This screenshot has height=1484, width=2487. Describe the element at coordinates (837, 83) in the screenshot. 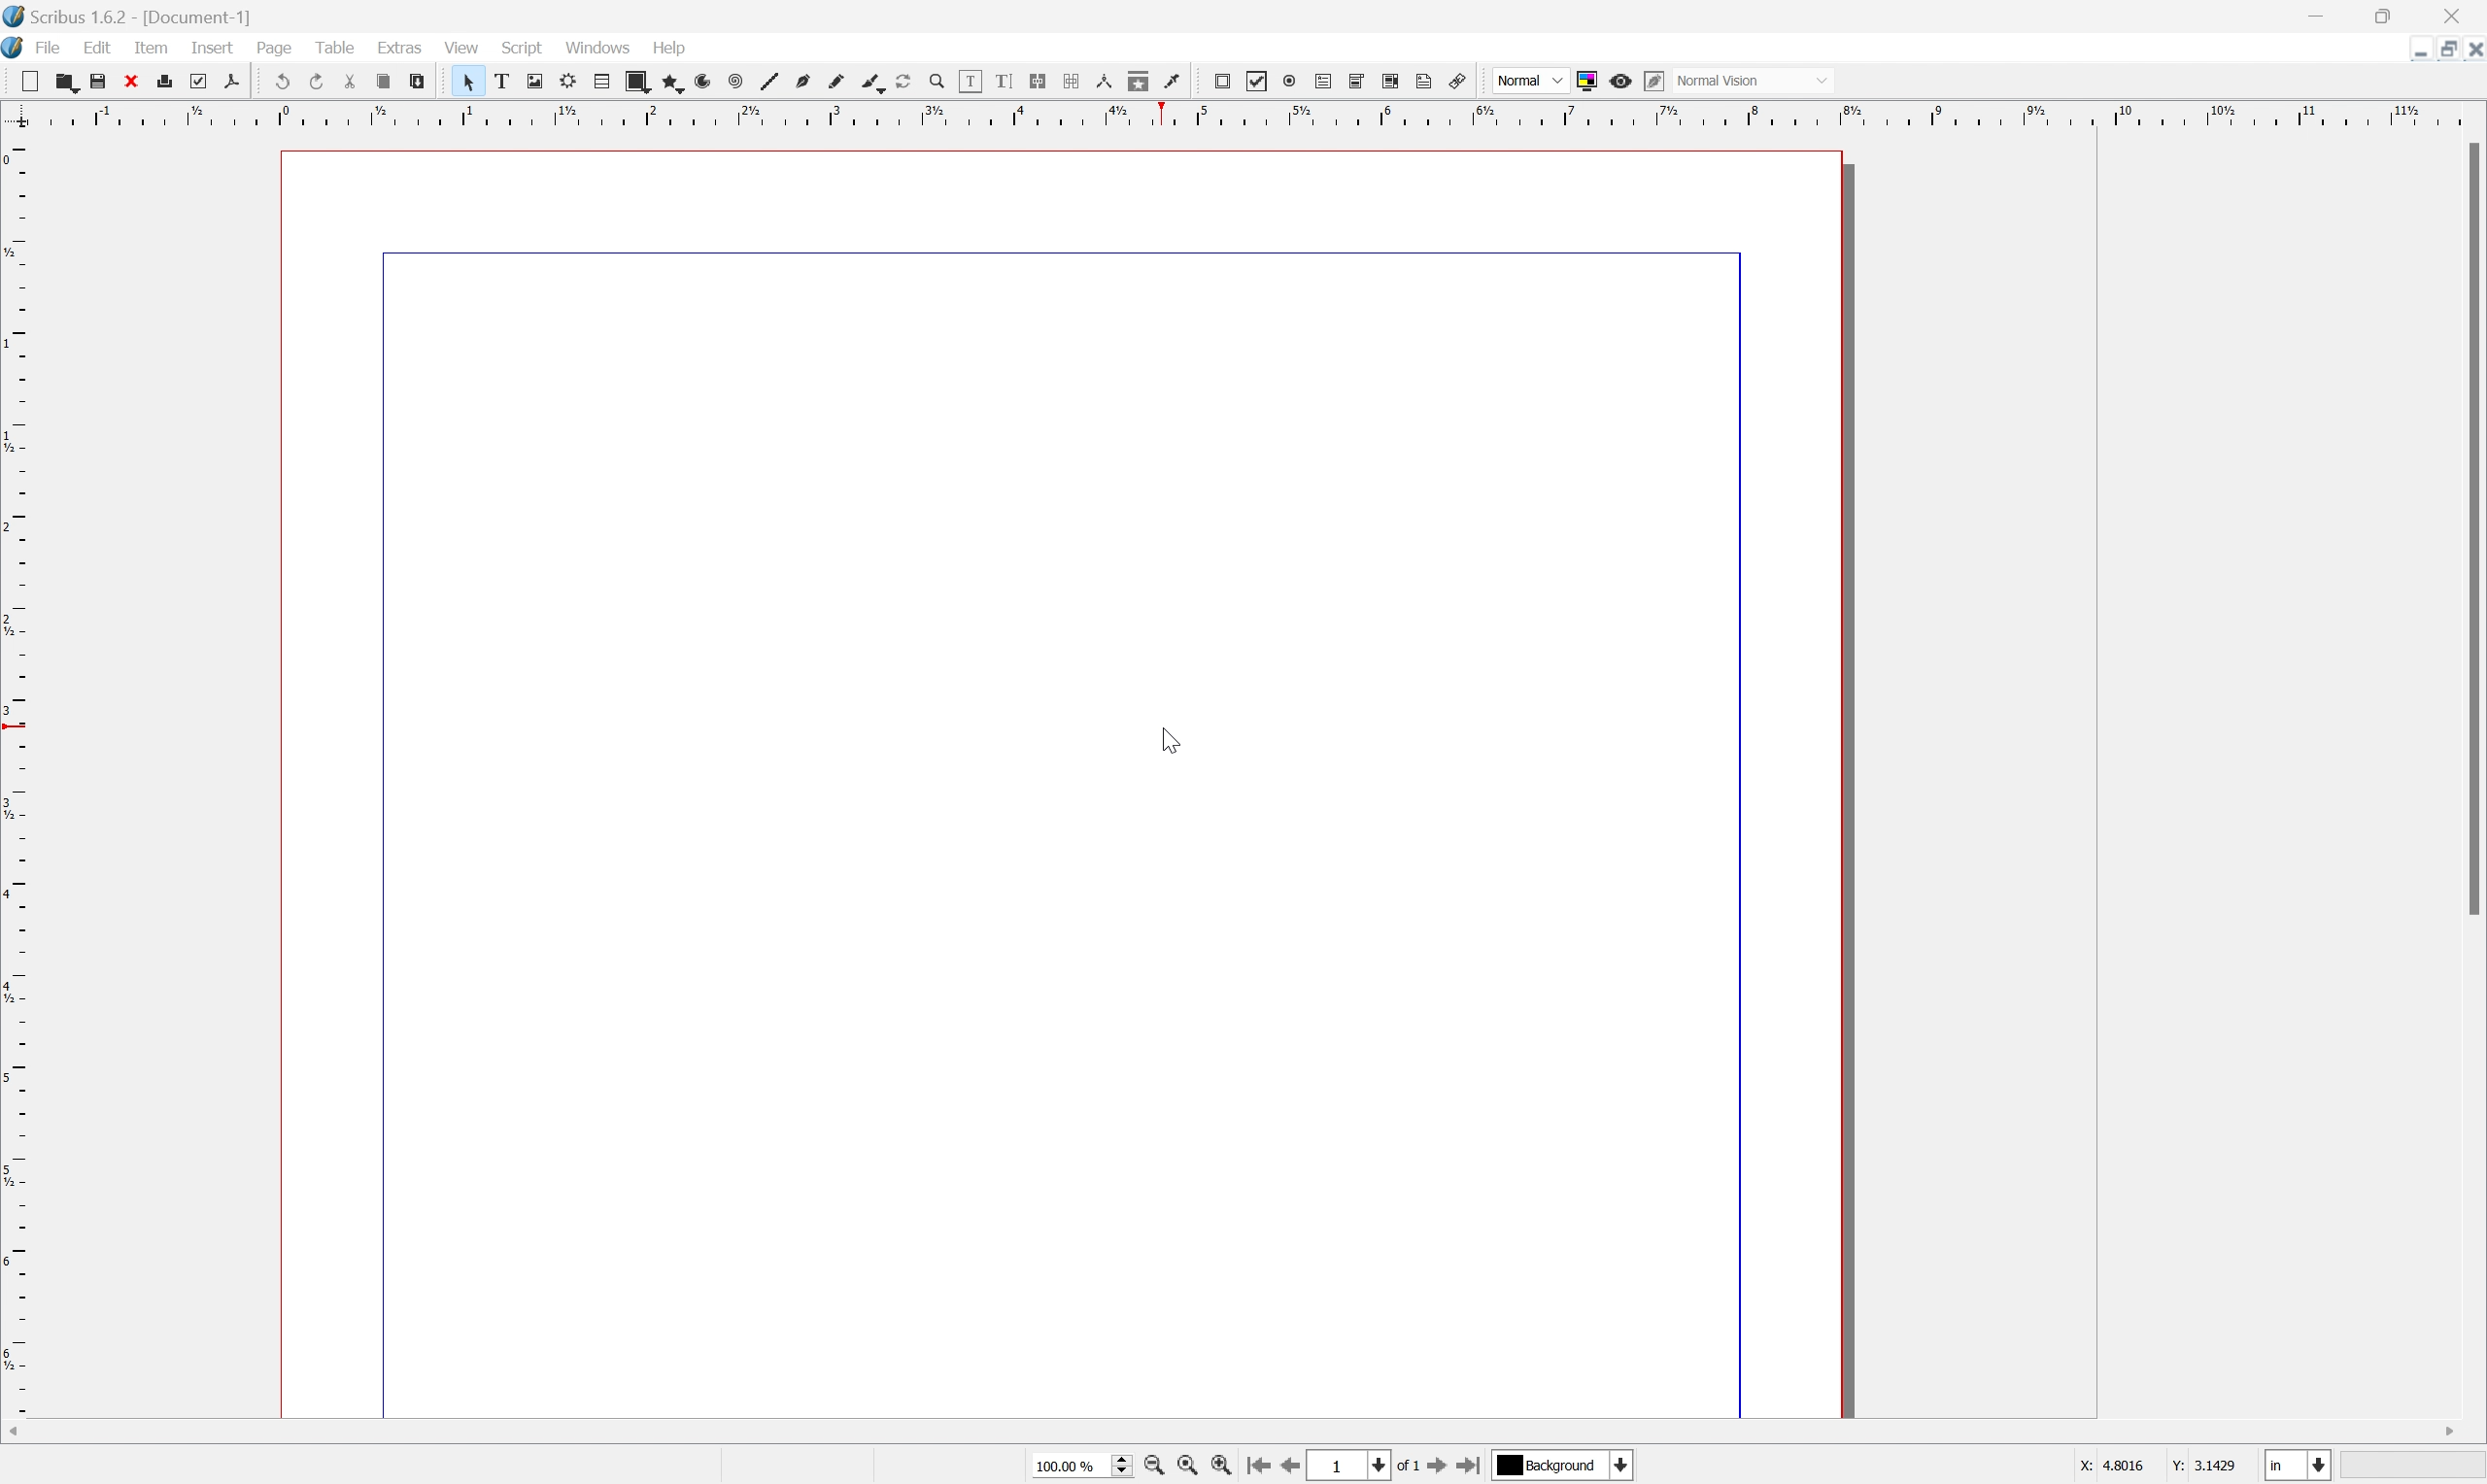

I see `freehand line` at that location.